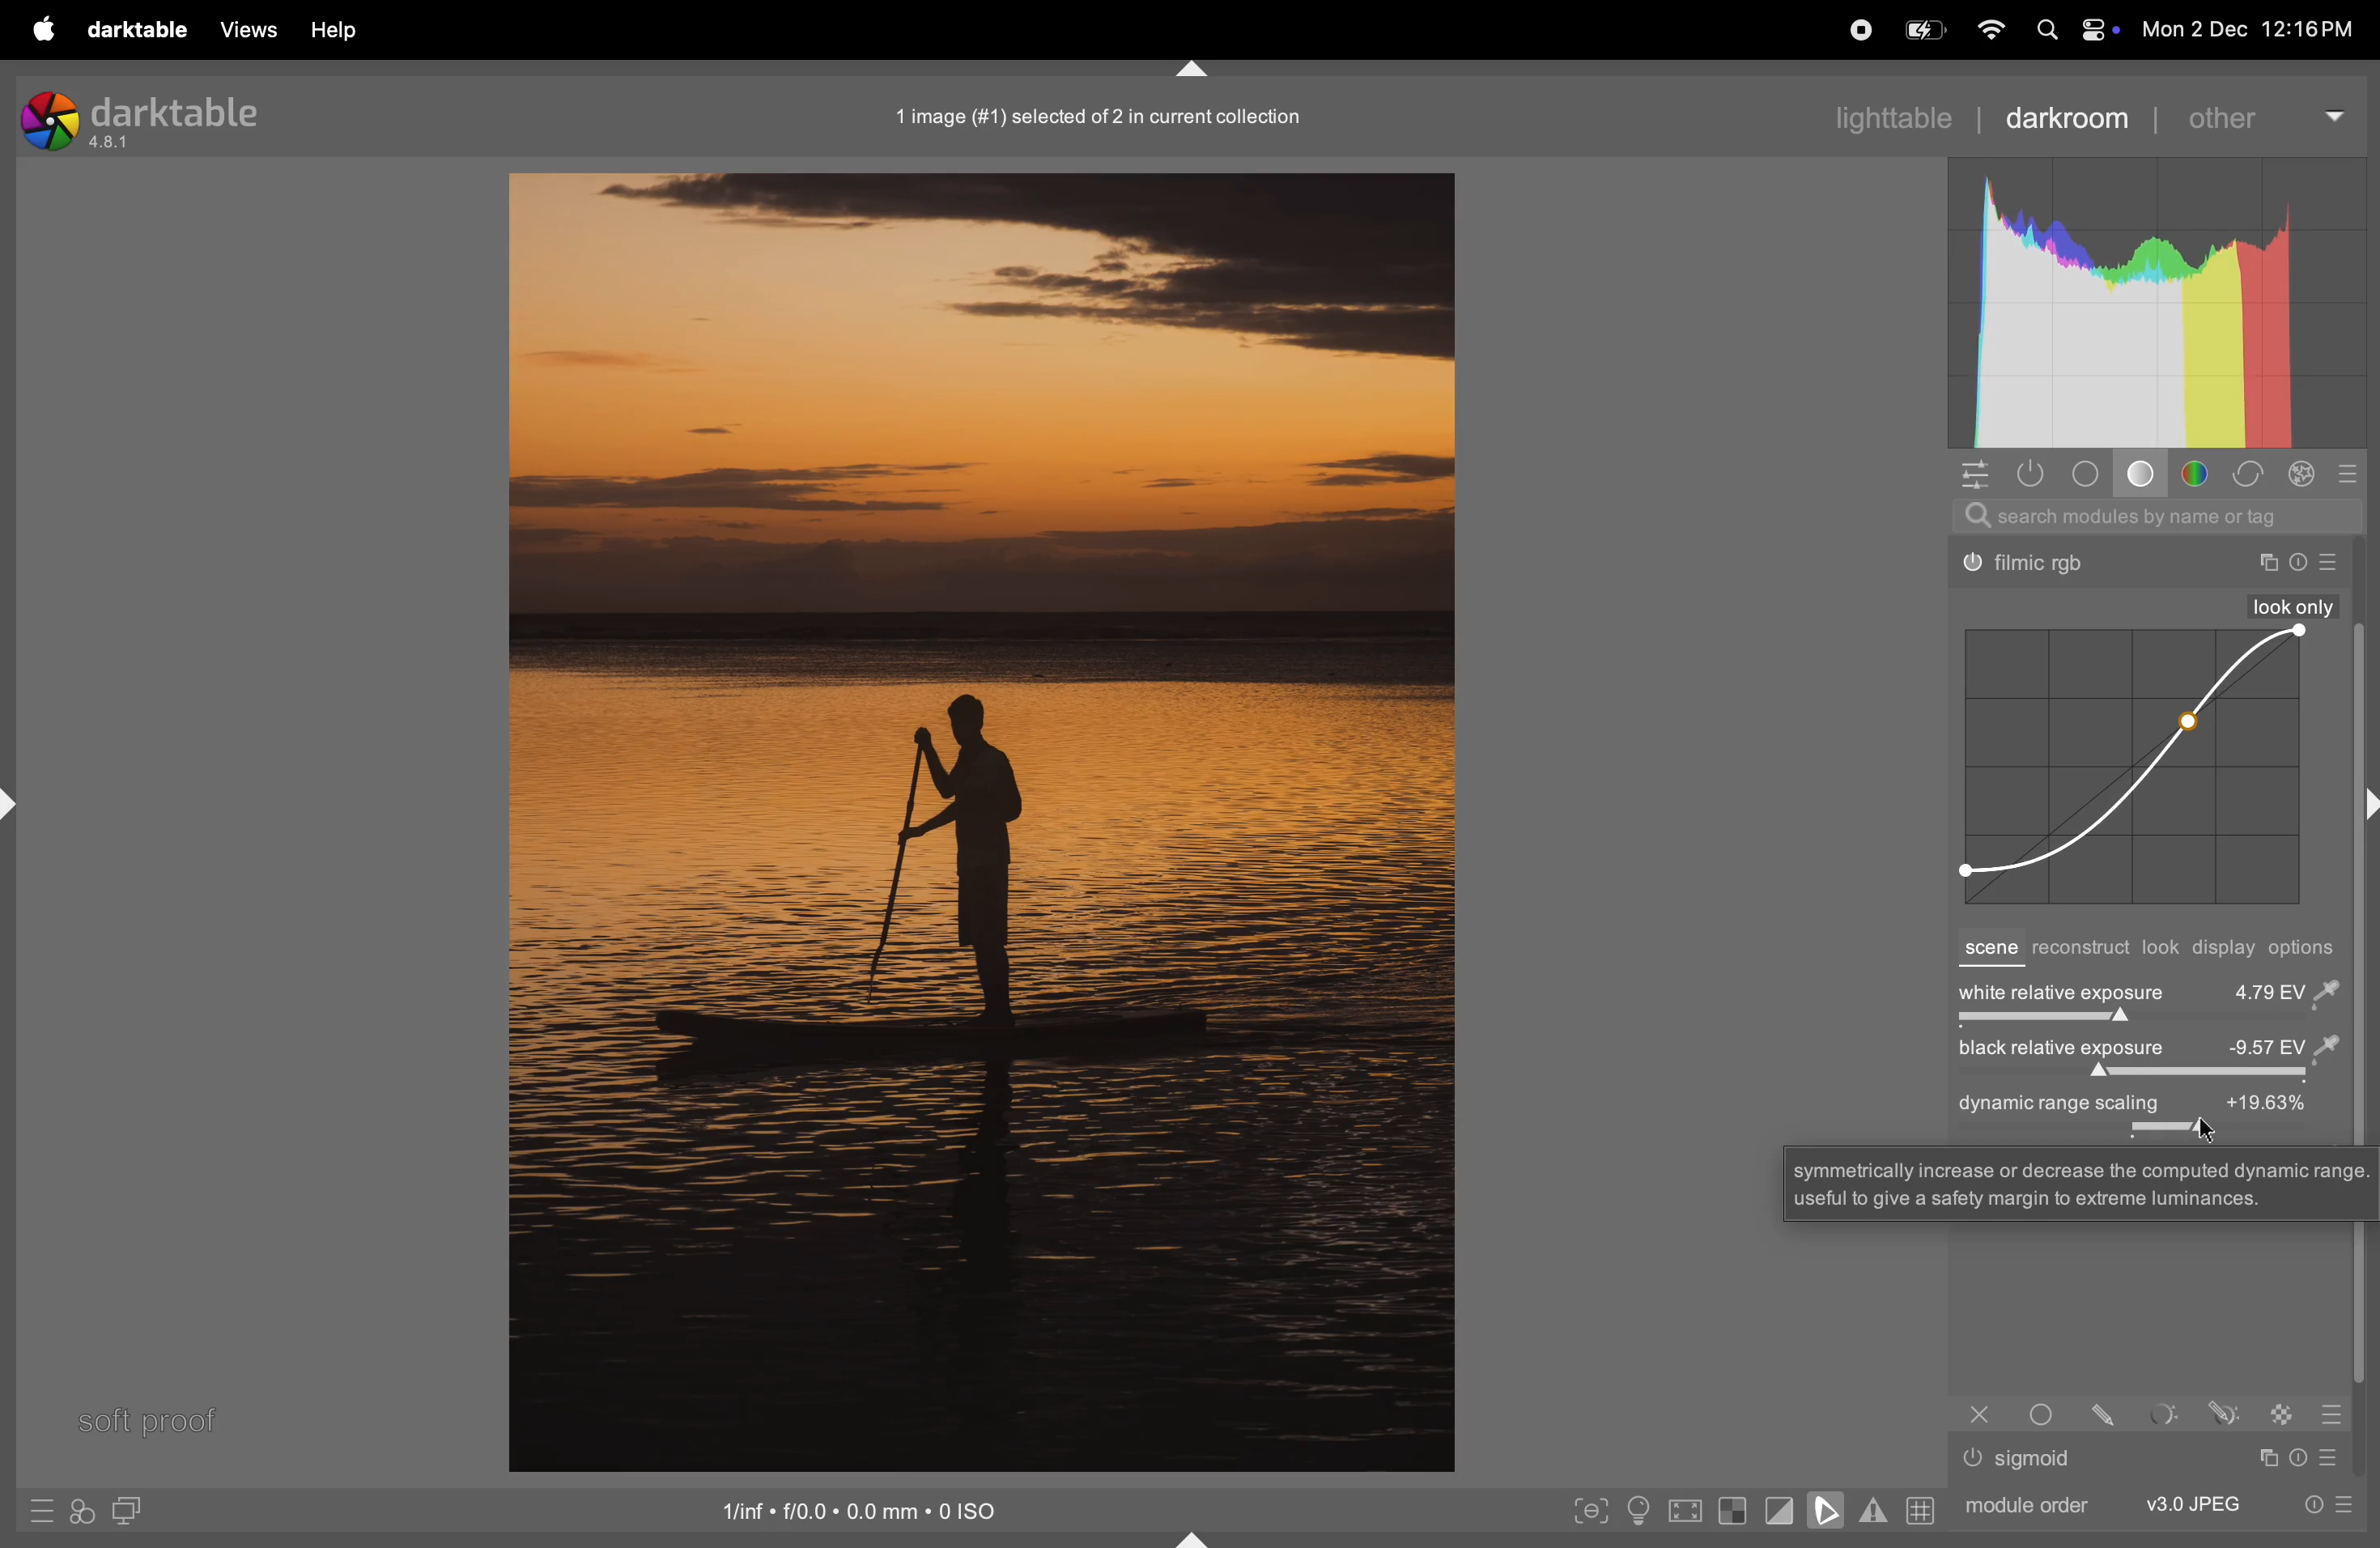  What do you see at coordinates (2162, 948) in the screenshot?
I see `look` at bounding box center [2162, 948].